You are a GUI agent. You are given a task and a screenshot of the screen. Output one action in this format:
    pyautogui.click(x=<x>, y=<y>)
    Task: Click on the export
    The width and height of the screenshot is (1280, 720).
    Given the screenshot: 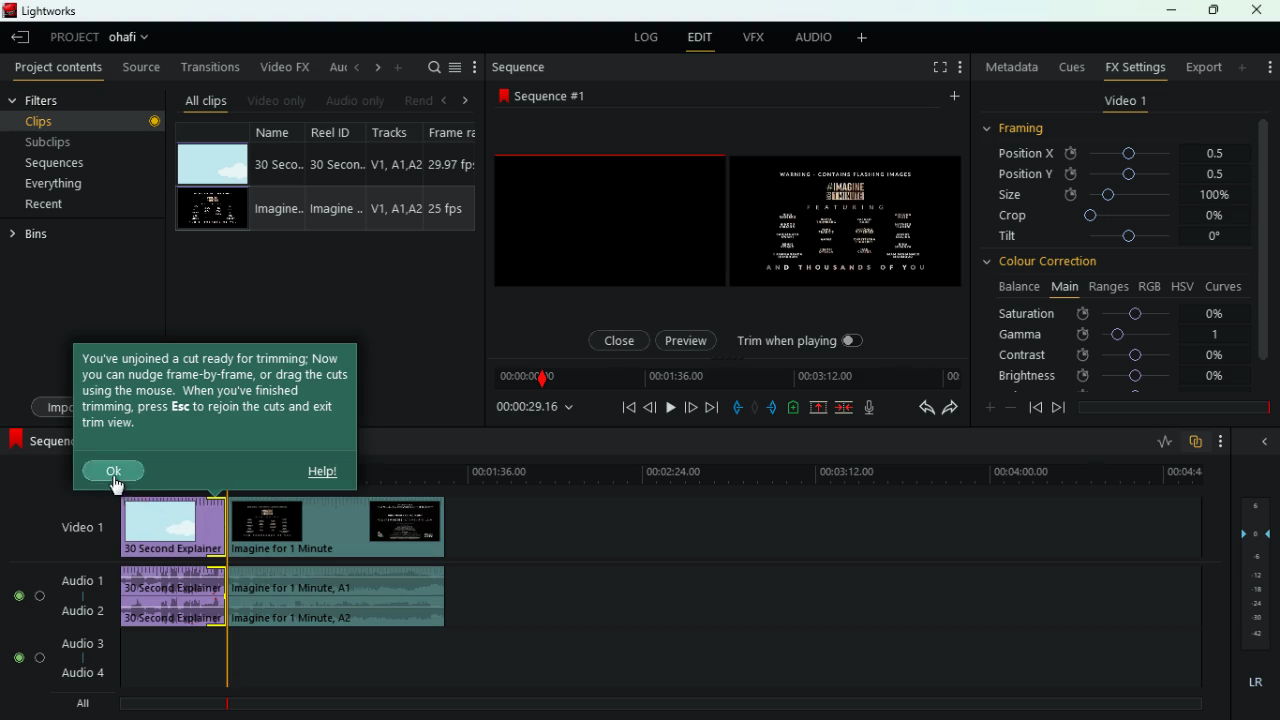 What is the action you would take?
    pyautogui.click(x=1202, y=68)
    